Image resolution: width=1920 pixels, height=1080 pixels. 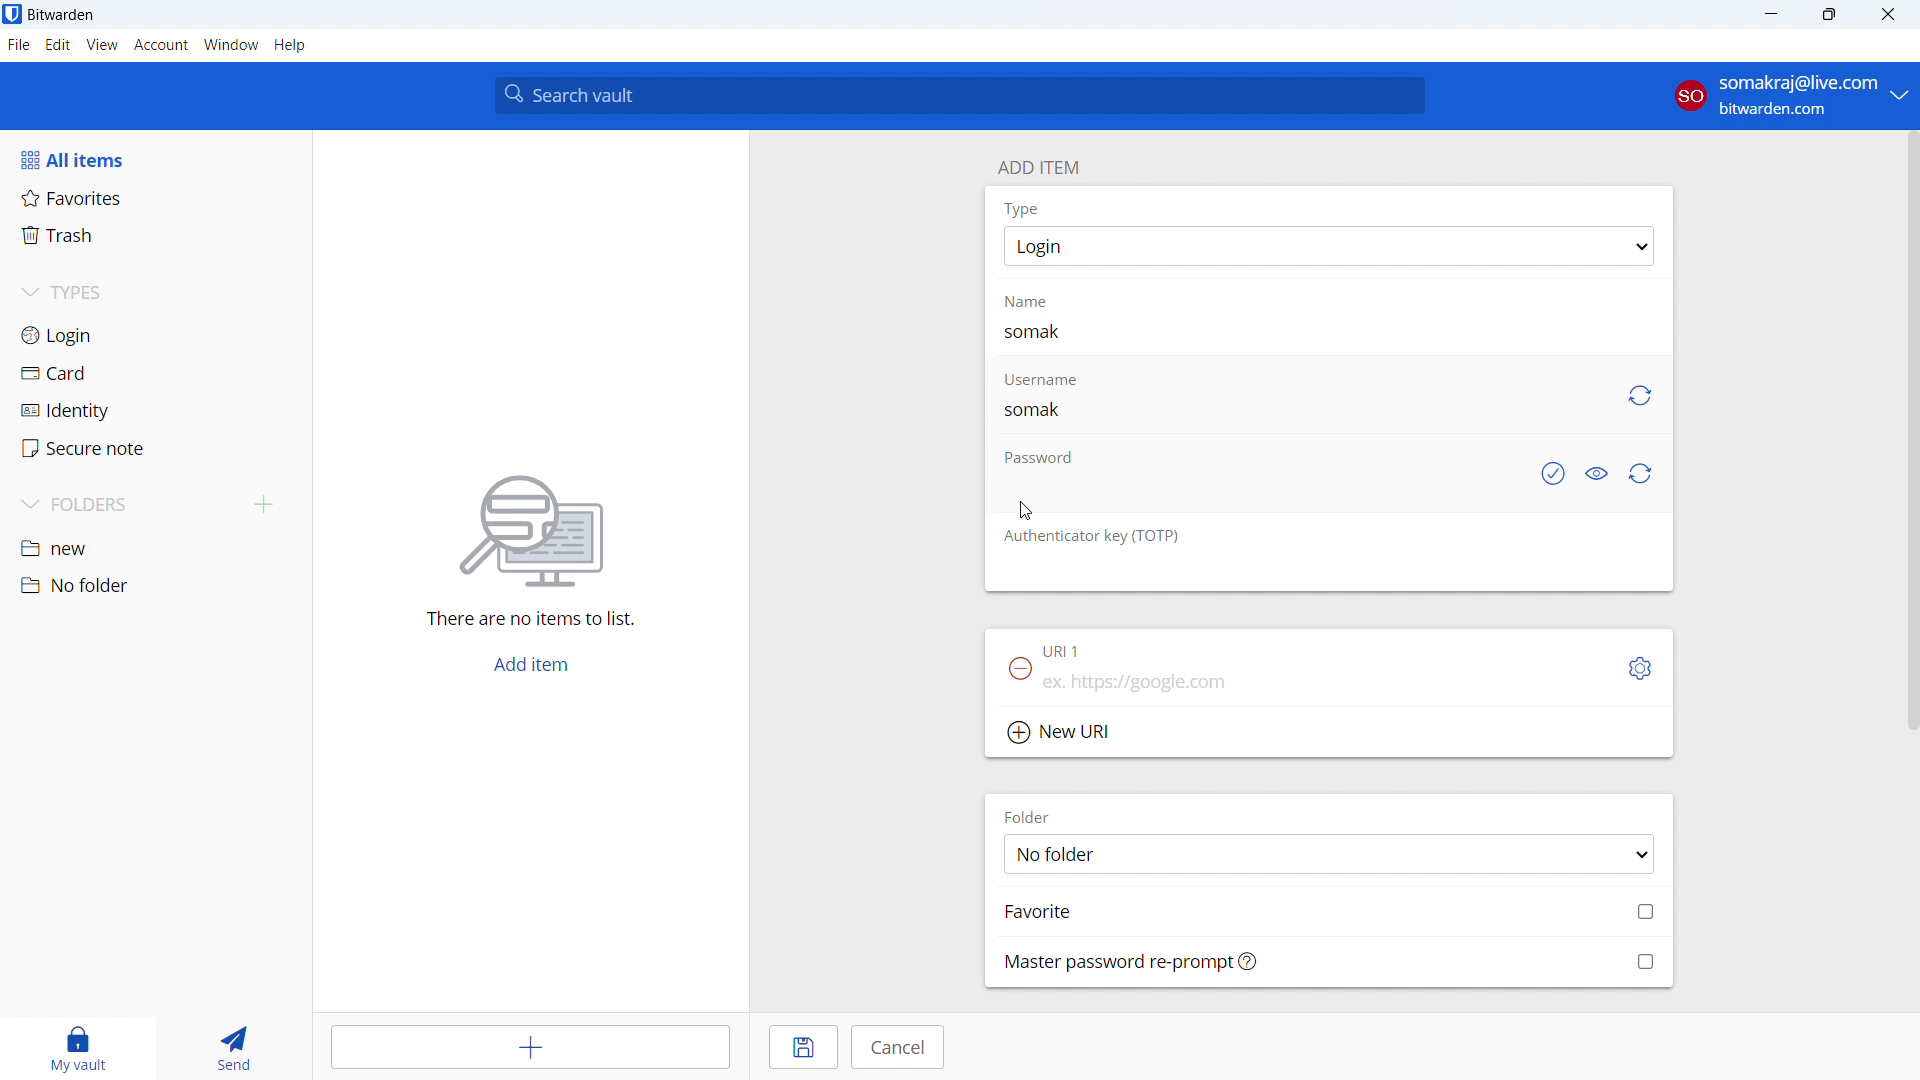 What do you see at coordinates (155, 411) in the screenshot?
I see `identity` at bounding box center [155, 411].